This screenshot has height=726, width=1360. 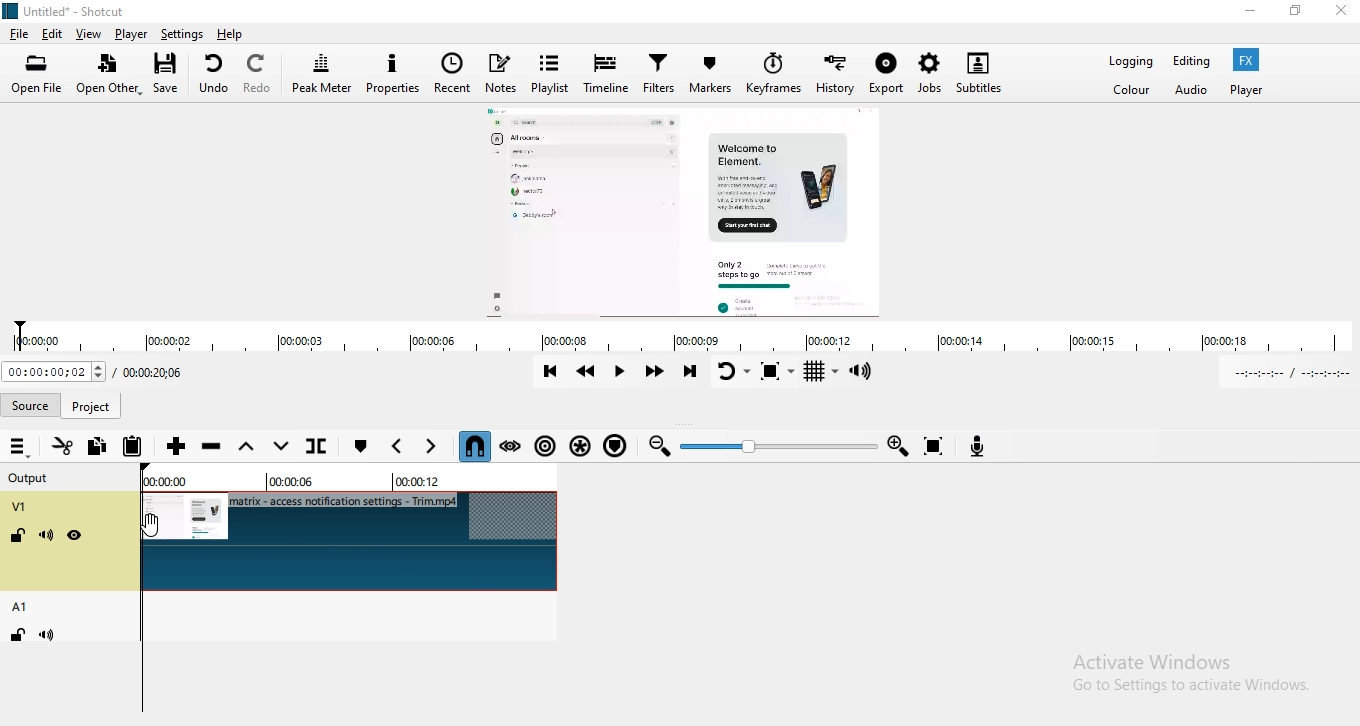 What do you see at coordinates (265, 76) in the screenshot?
I see `Redo` at bounding box center [265, 76].